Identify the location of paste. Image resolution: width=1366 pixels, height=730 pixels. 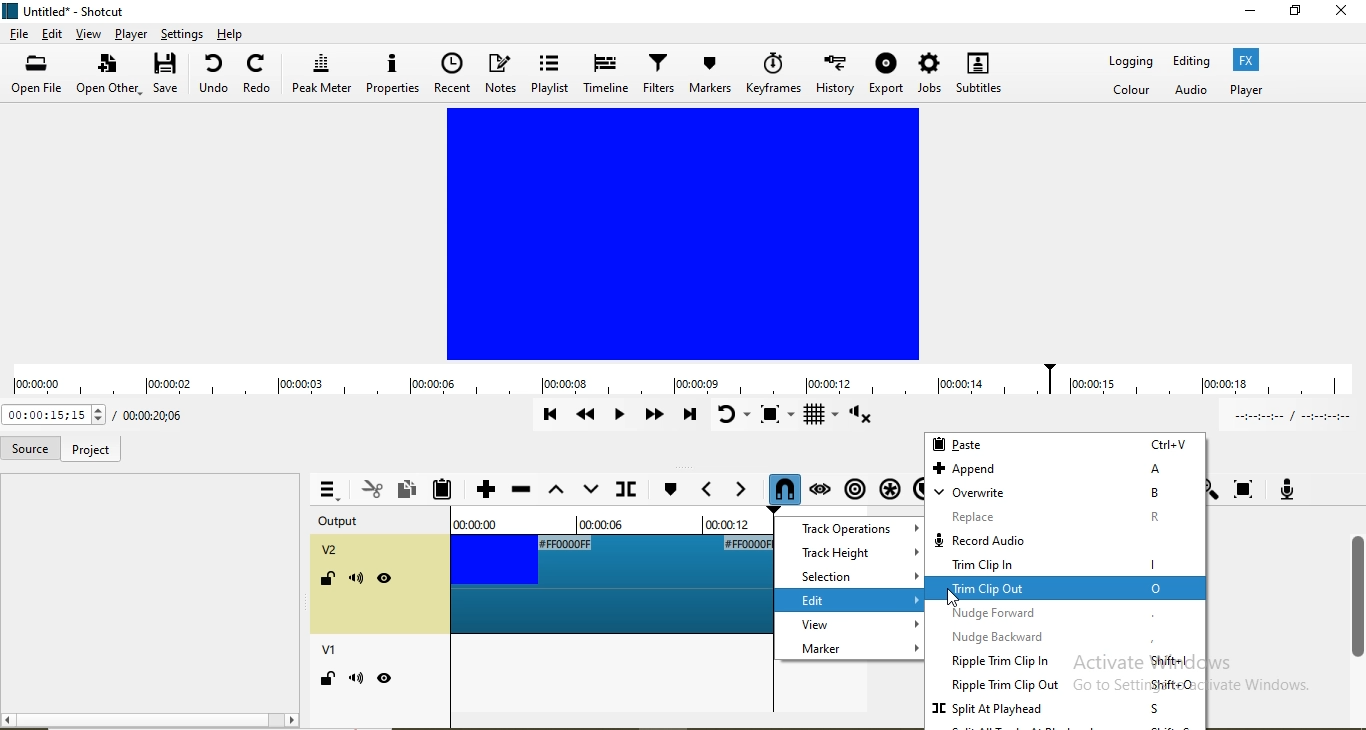
(1061, 445).